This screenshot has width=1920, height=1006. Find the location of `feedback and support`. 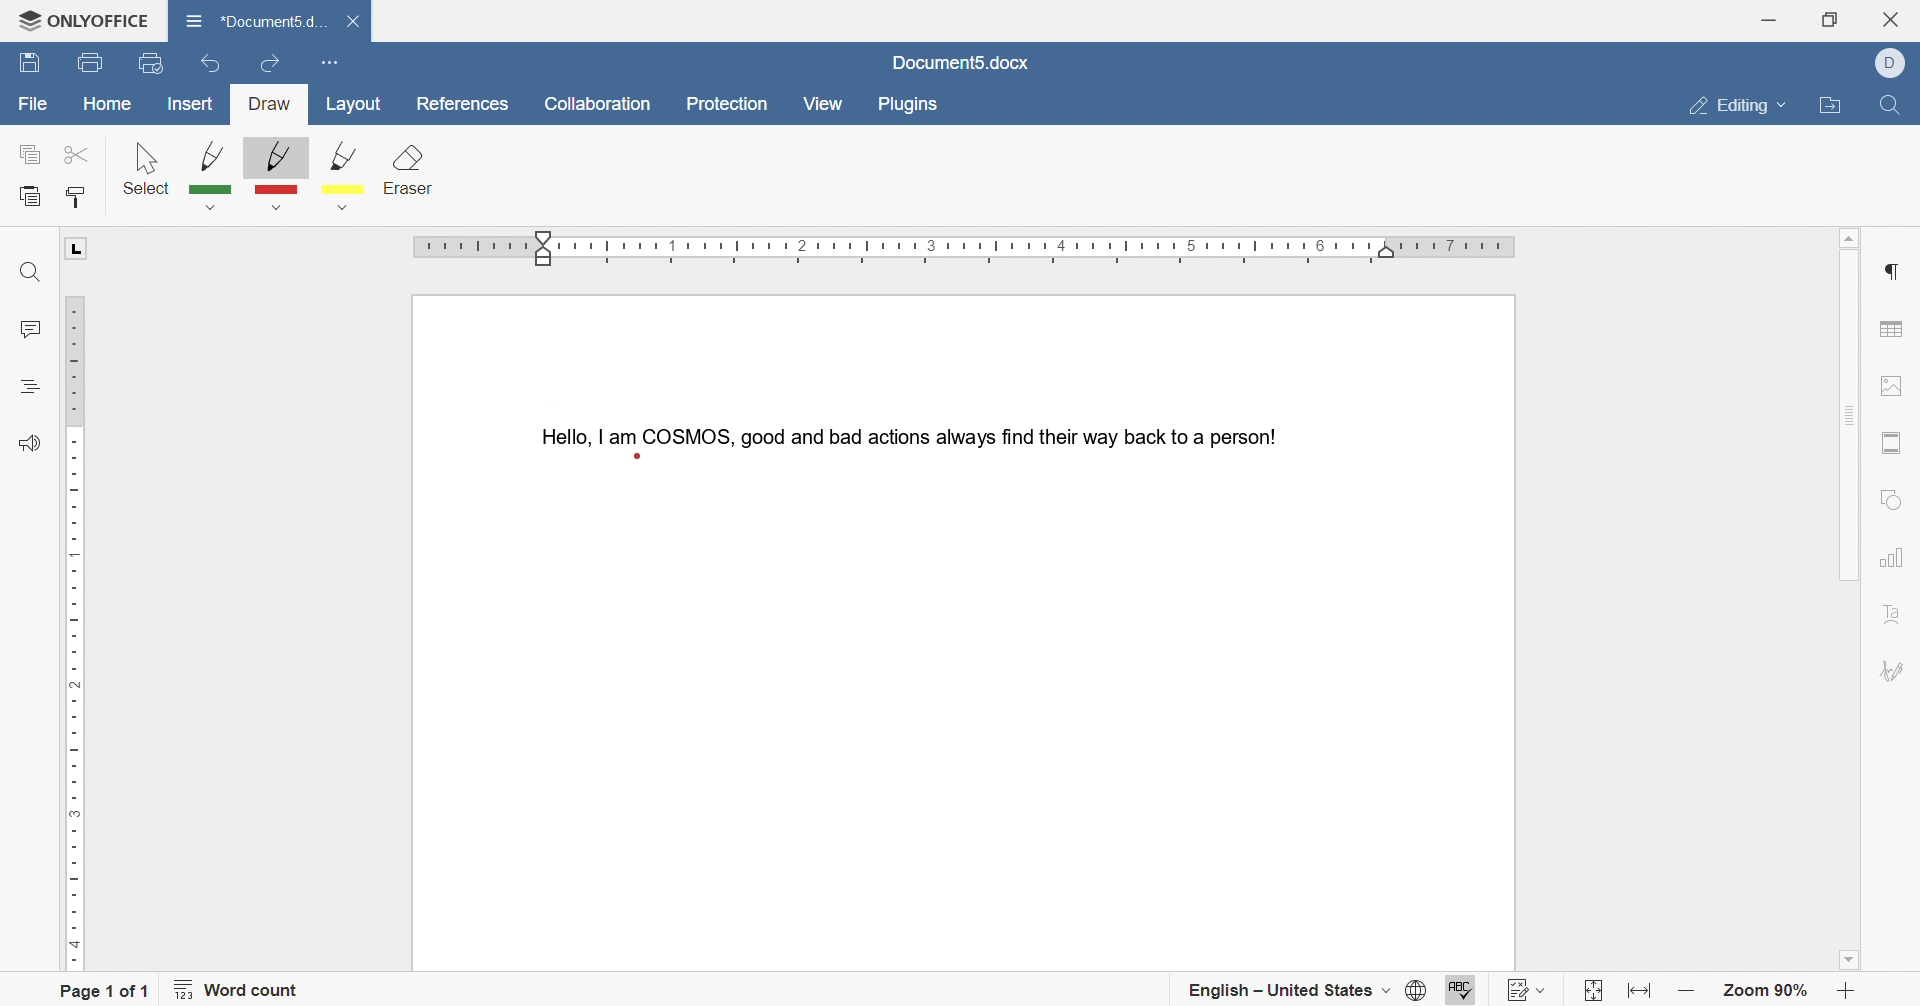

feedback and support is located at coordinates (28, 444).